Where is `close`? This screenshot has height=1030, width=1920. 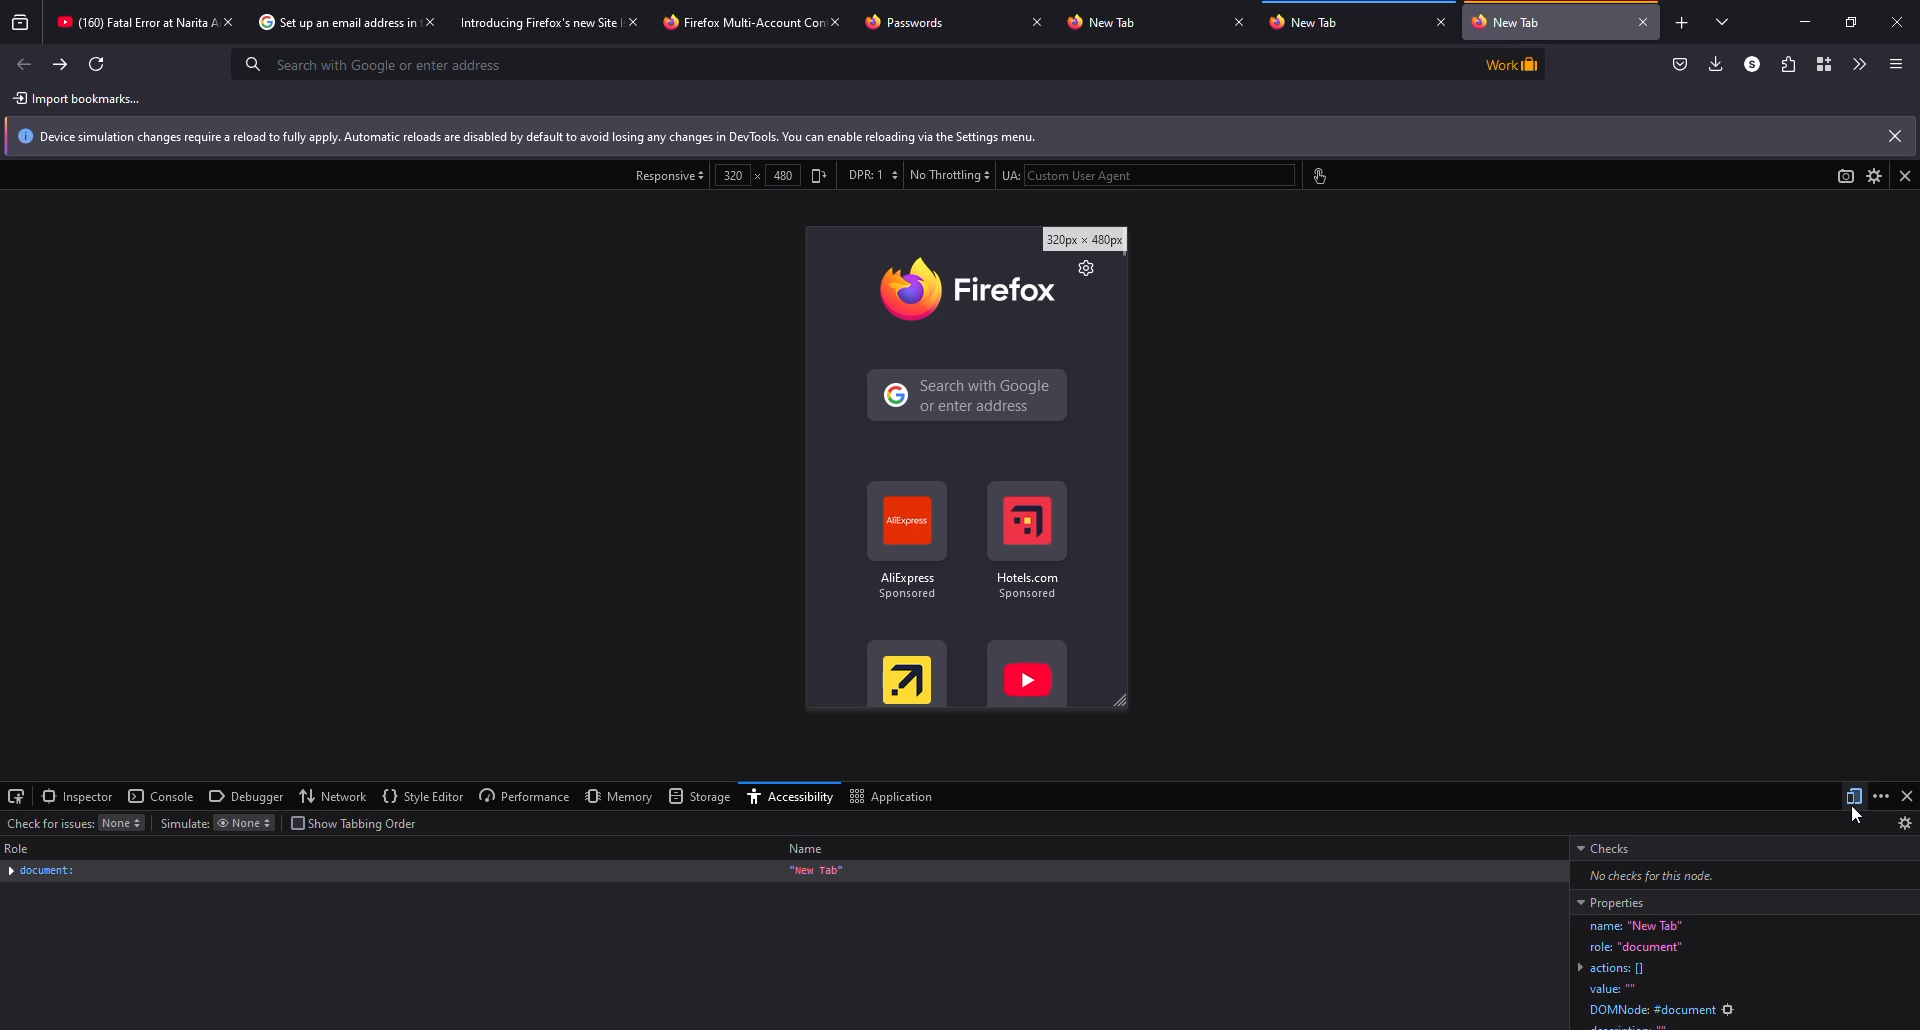
close is located at coordinates (1037, 21).